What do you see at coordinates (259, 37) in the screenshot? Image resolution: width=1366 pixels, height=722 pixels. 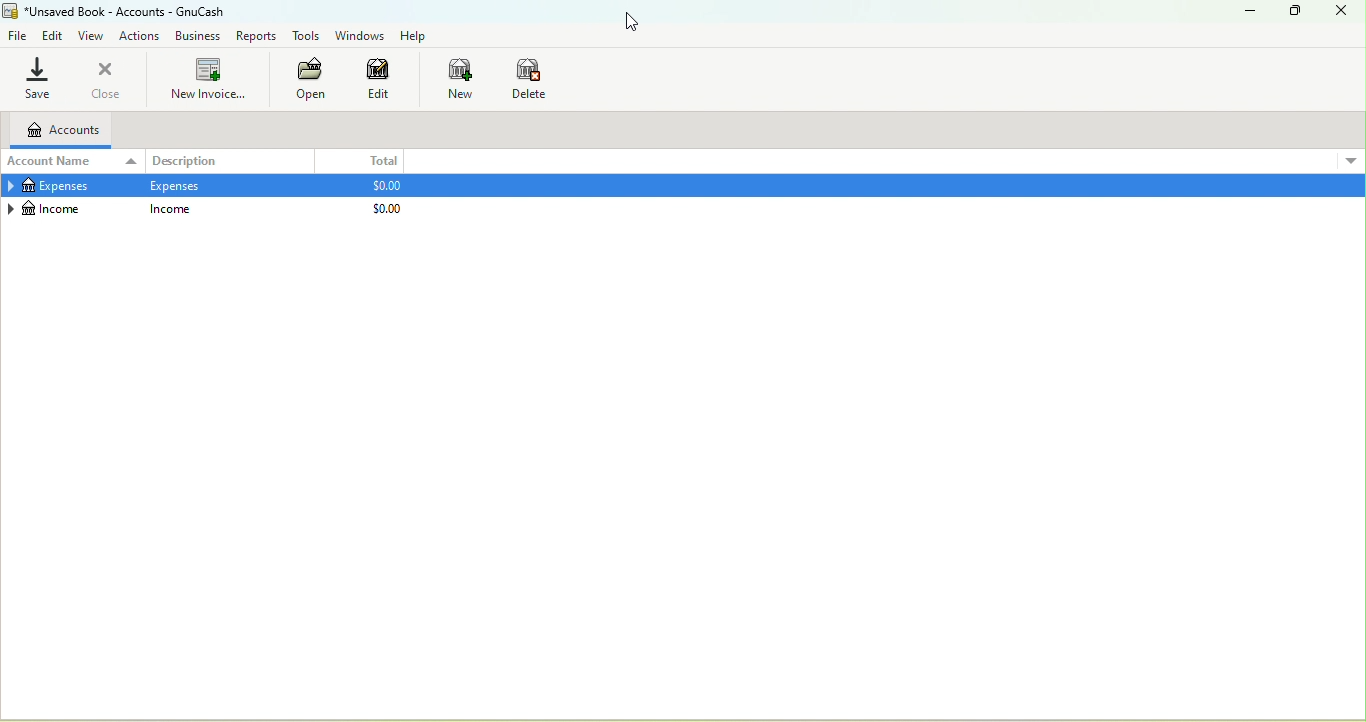 I see `Report` at bounding box center [259, 37].